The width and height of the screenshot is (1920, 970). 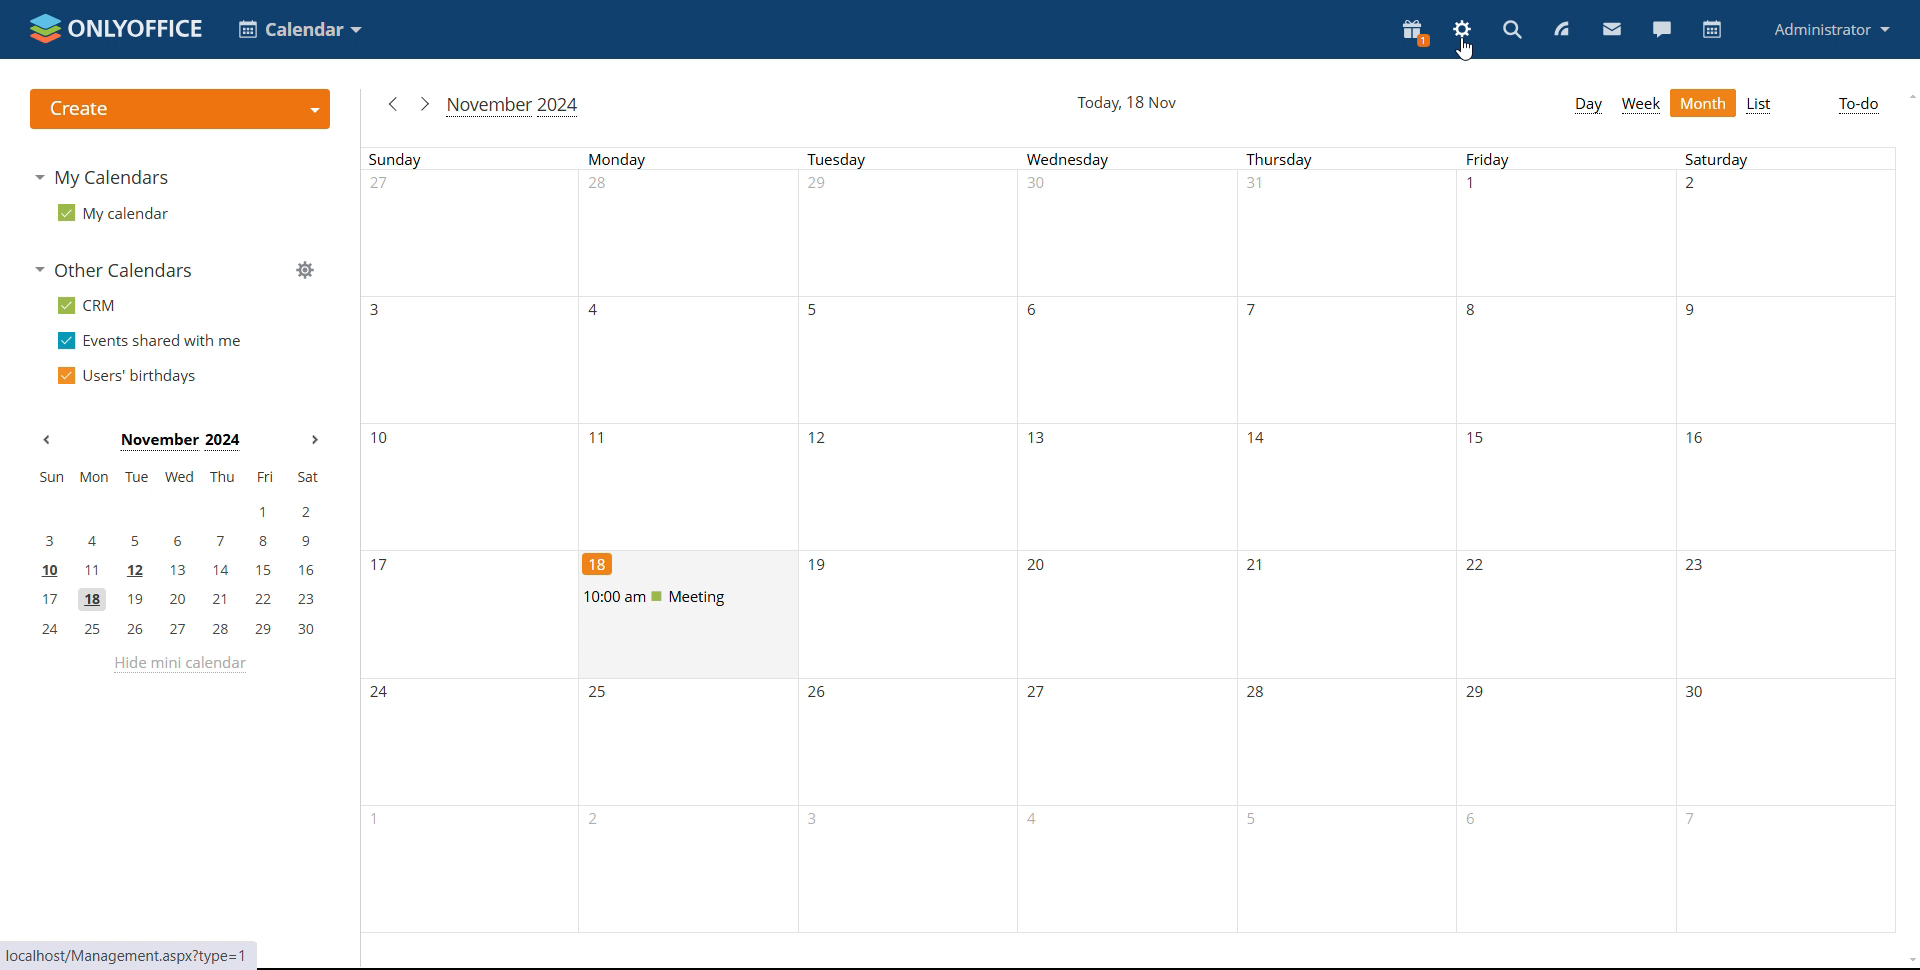 I want to click on crm, so click(x=86, y=306).